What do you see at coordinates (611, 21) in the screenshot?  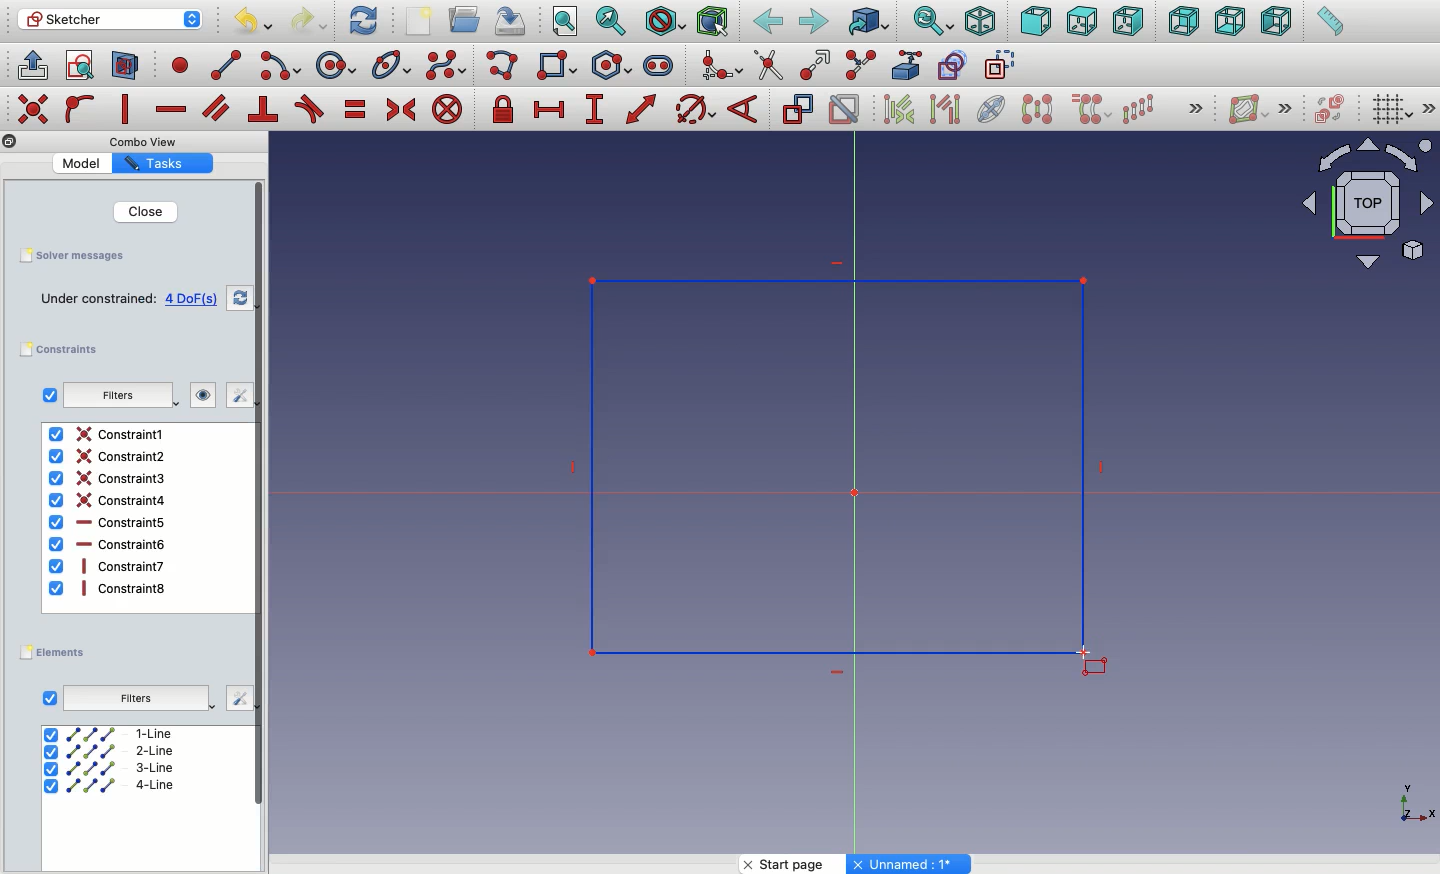 I see `Fit selection` at bounding box center [611, 21].